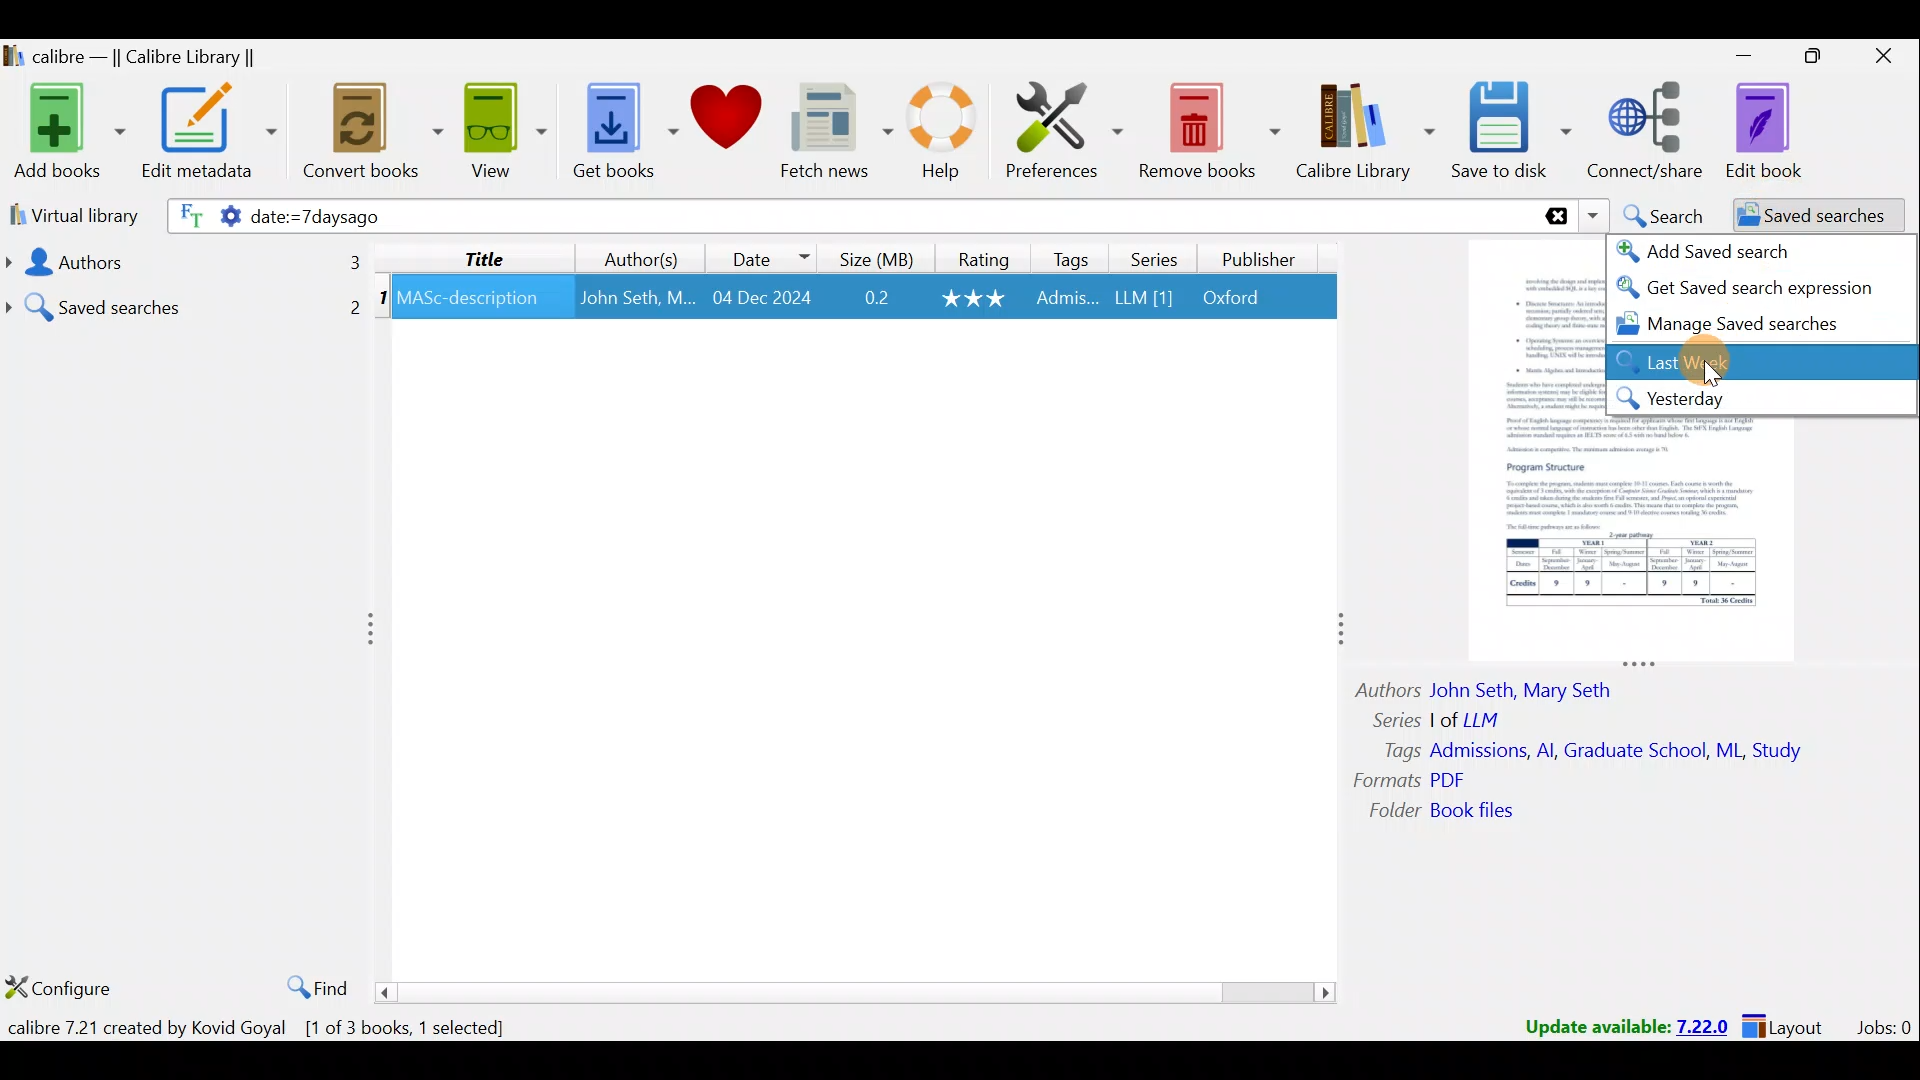  Describe the element at coordinates (1789, 1024) in the screenshot. I see `Layout` at that location.